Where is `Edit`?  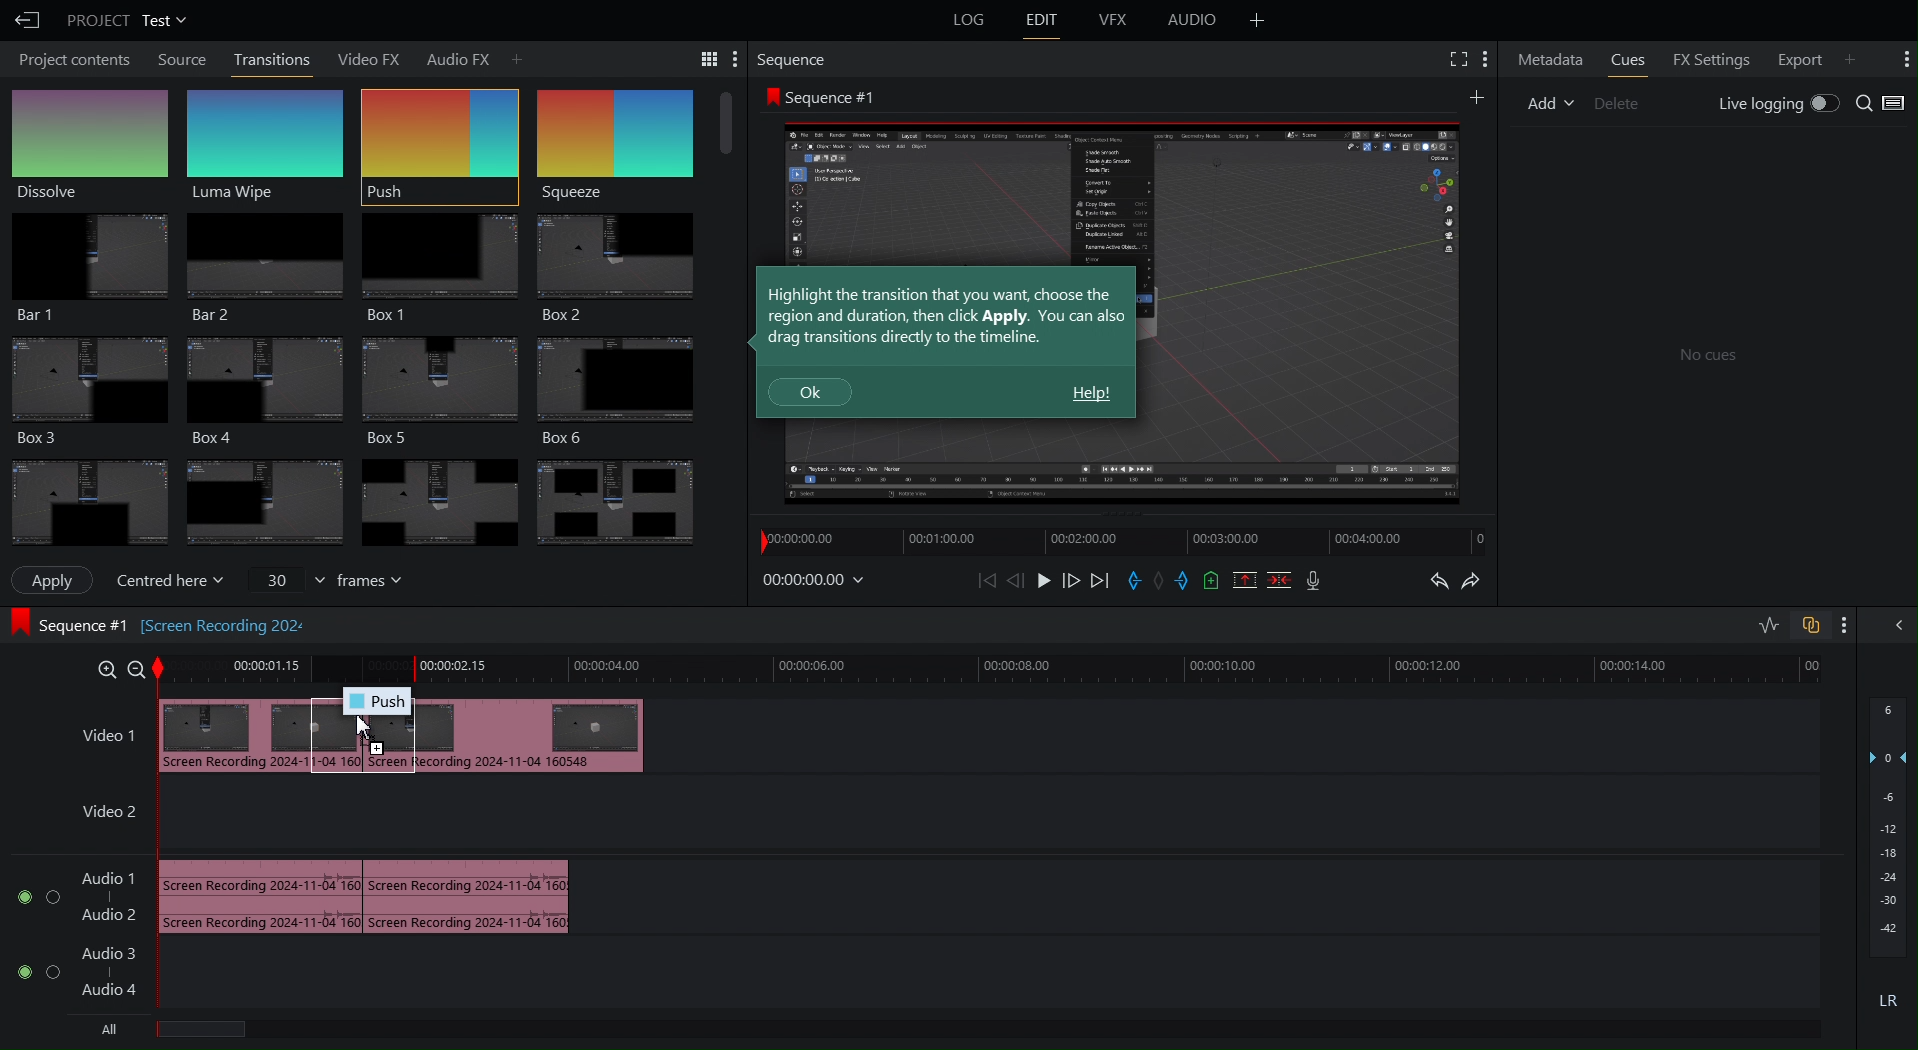
Edit is located at coordinates (1046, 21).